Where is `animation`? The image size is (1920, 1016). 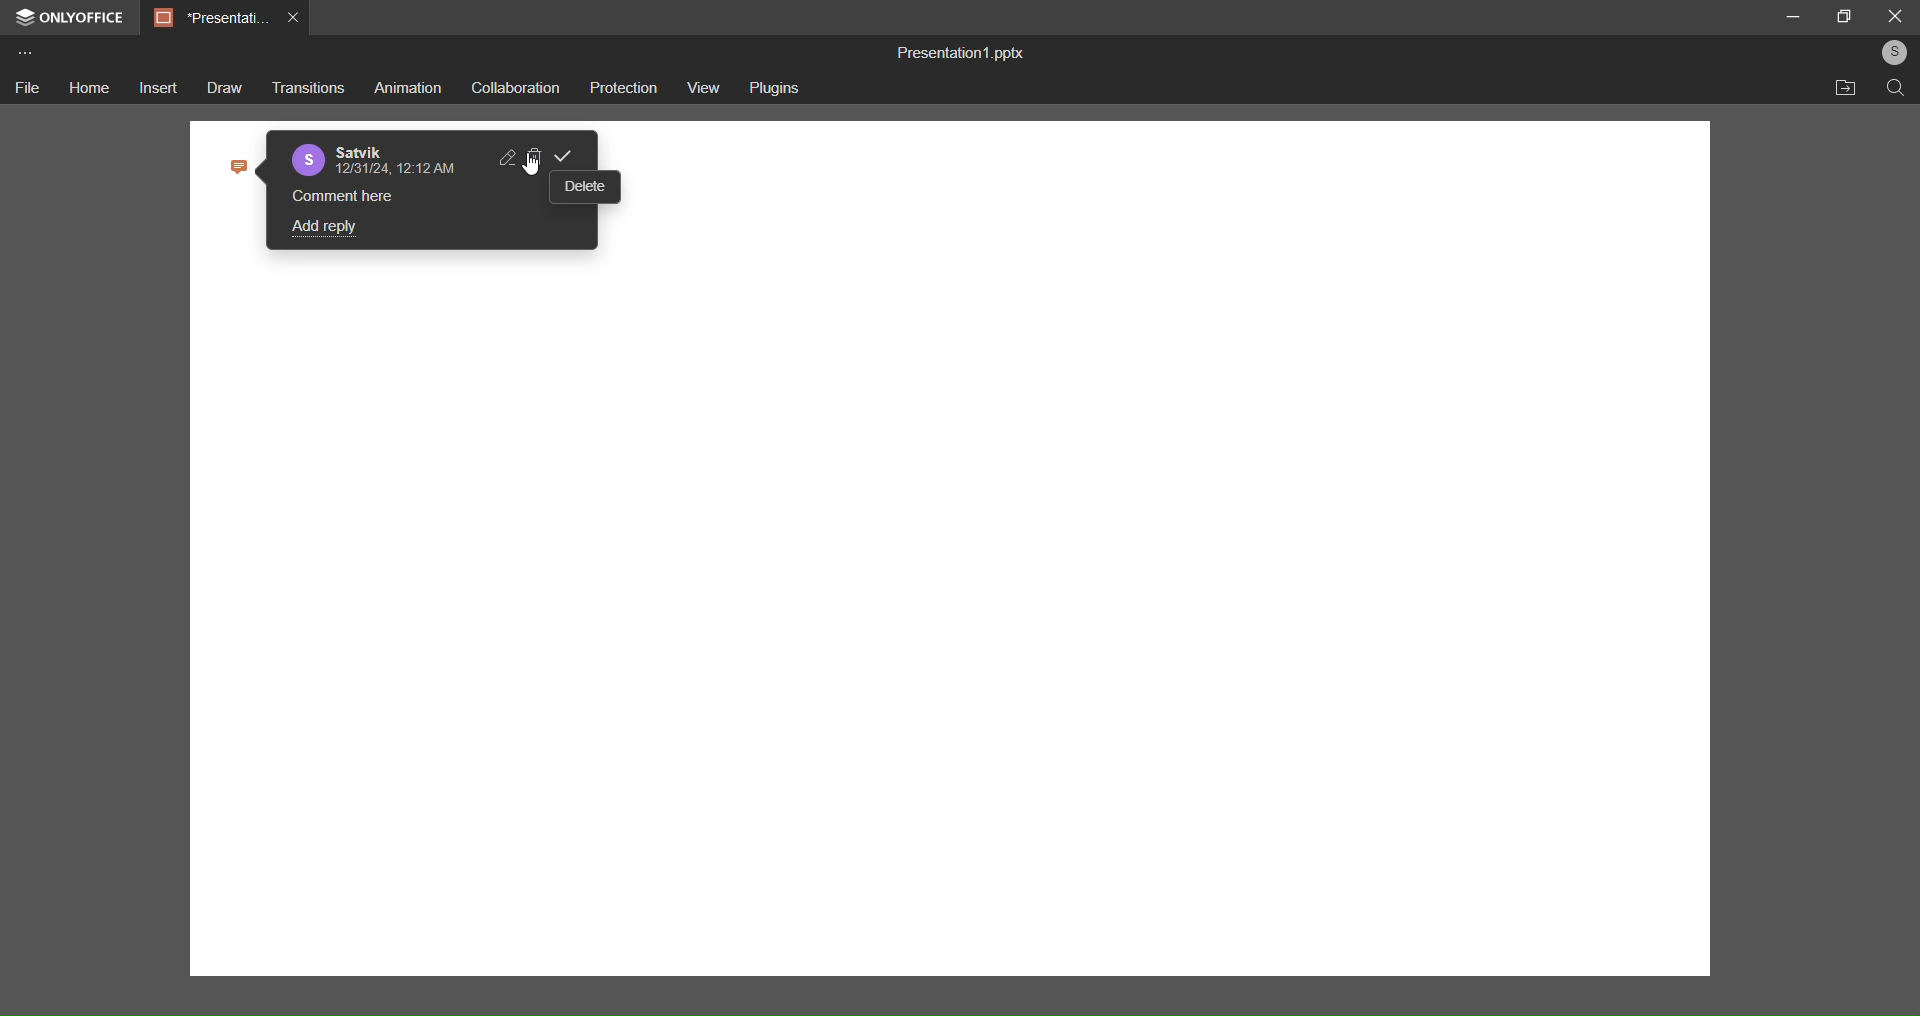
animation is located at coordinates (403, 85).